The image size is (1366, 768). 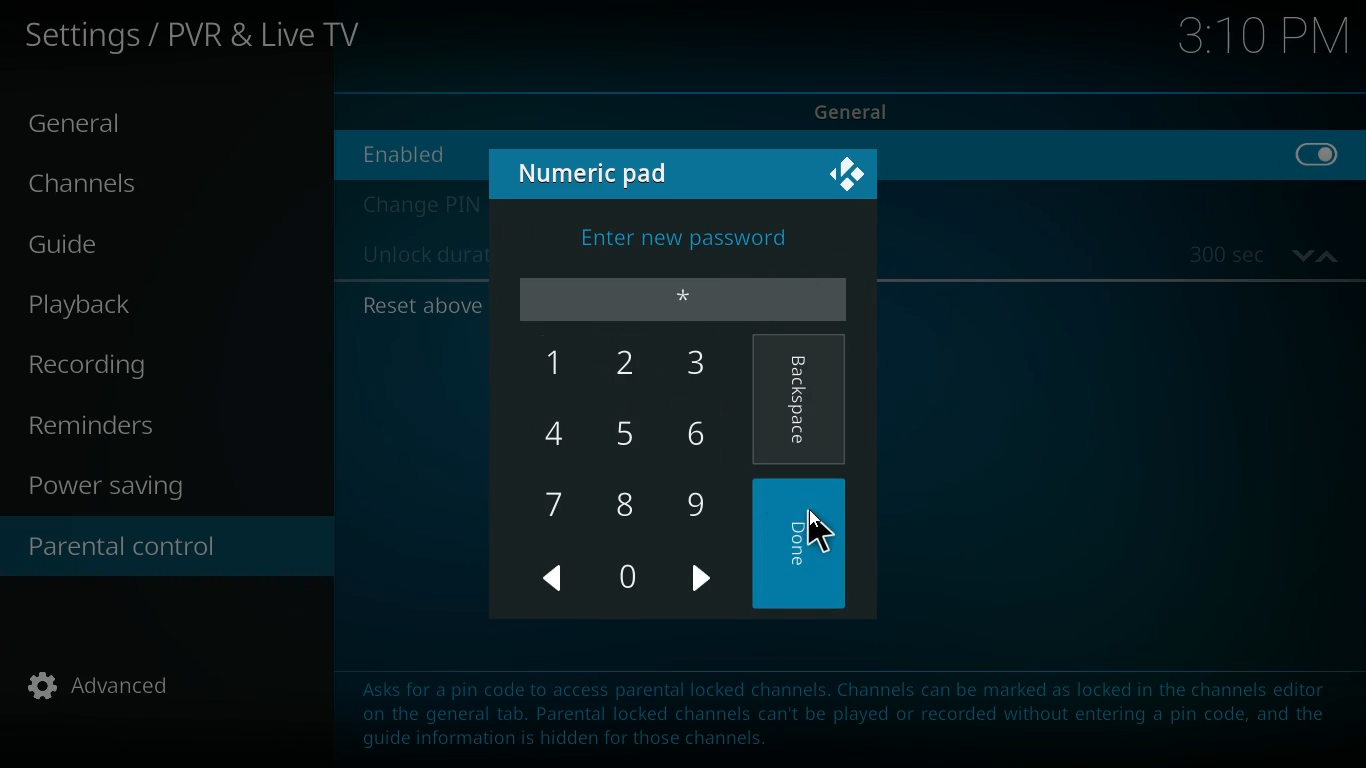 What do you see at coordinates (627, 578) in the screenshot?
I see `0` at bounding box center [627, 578].